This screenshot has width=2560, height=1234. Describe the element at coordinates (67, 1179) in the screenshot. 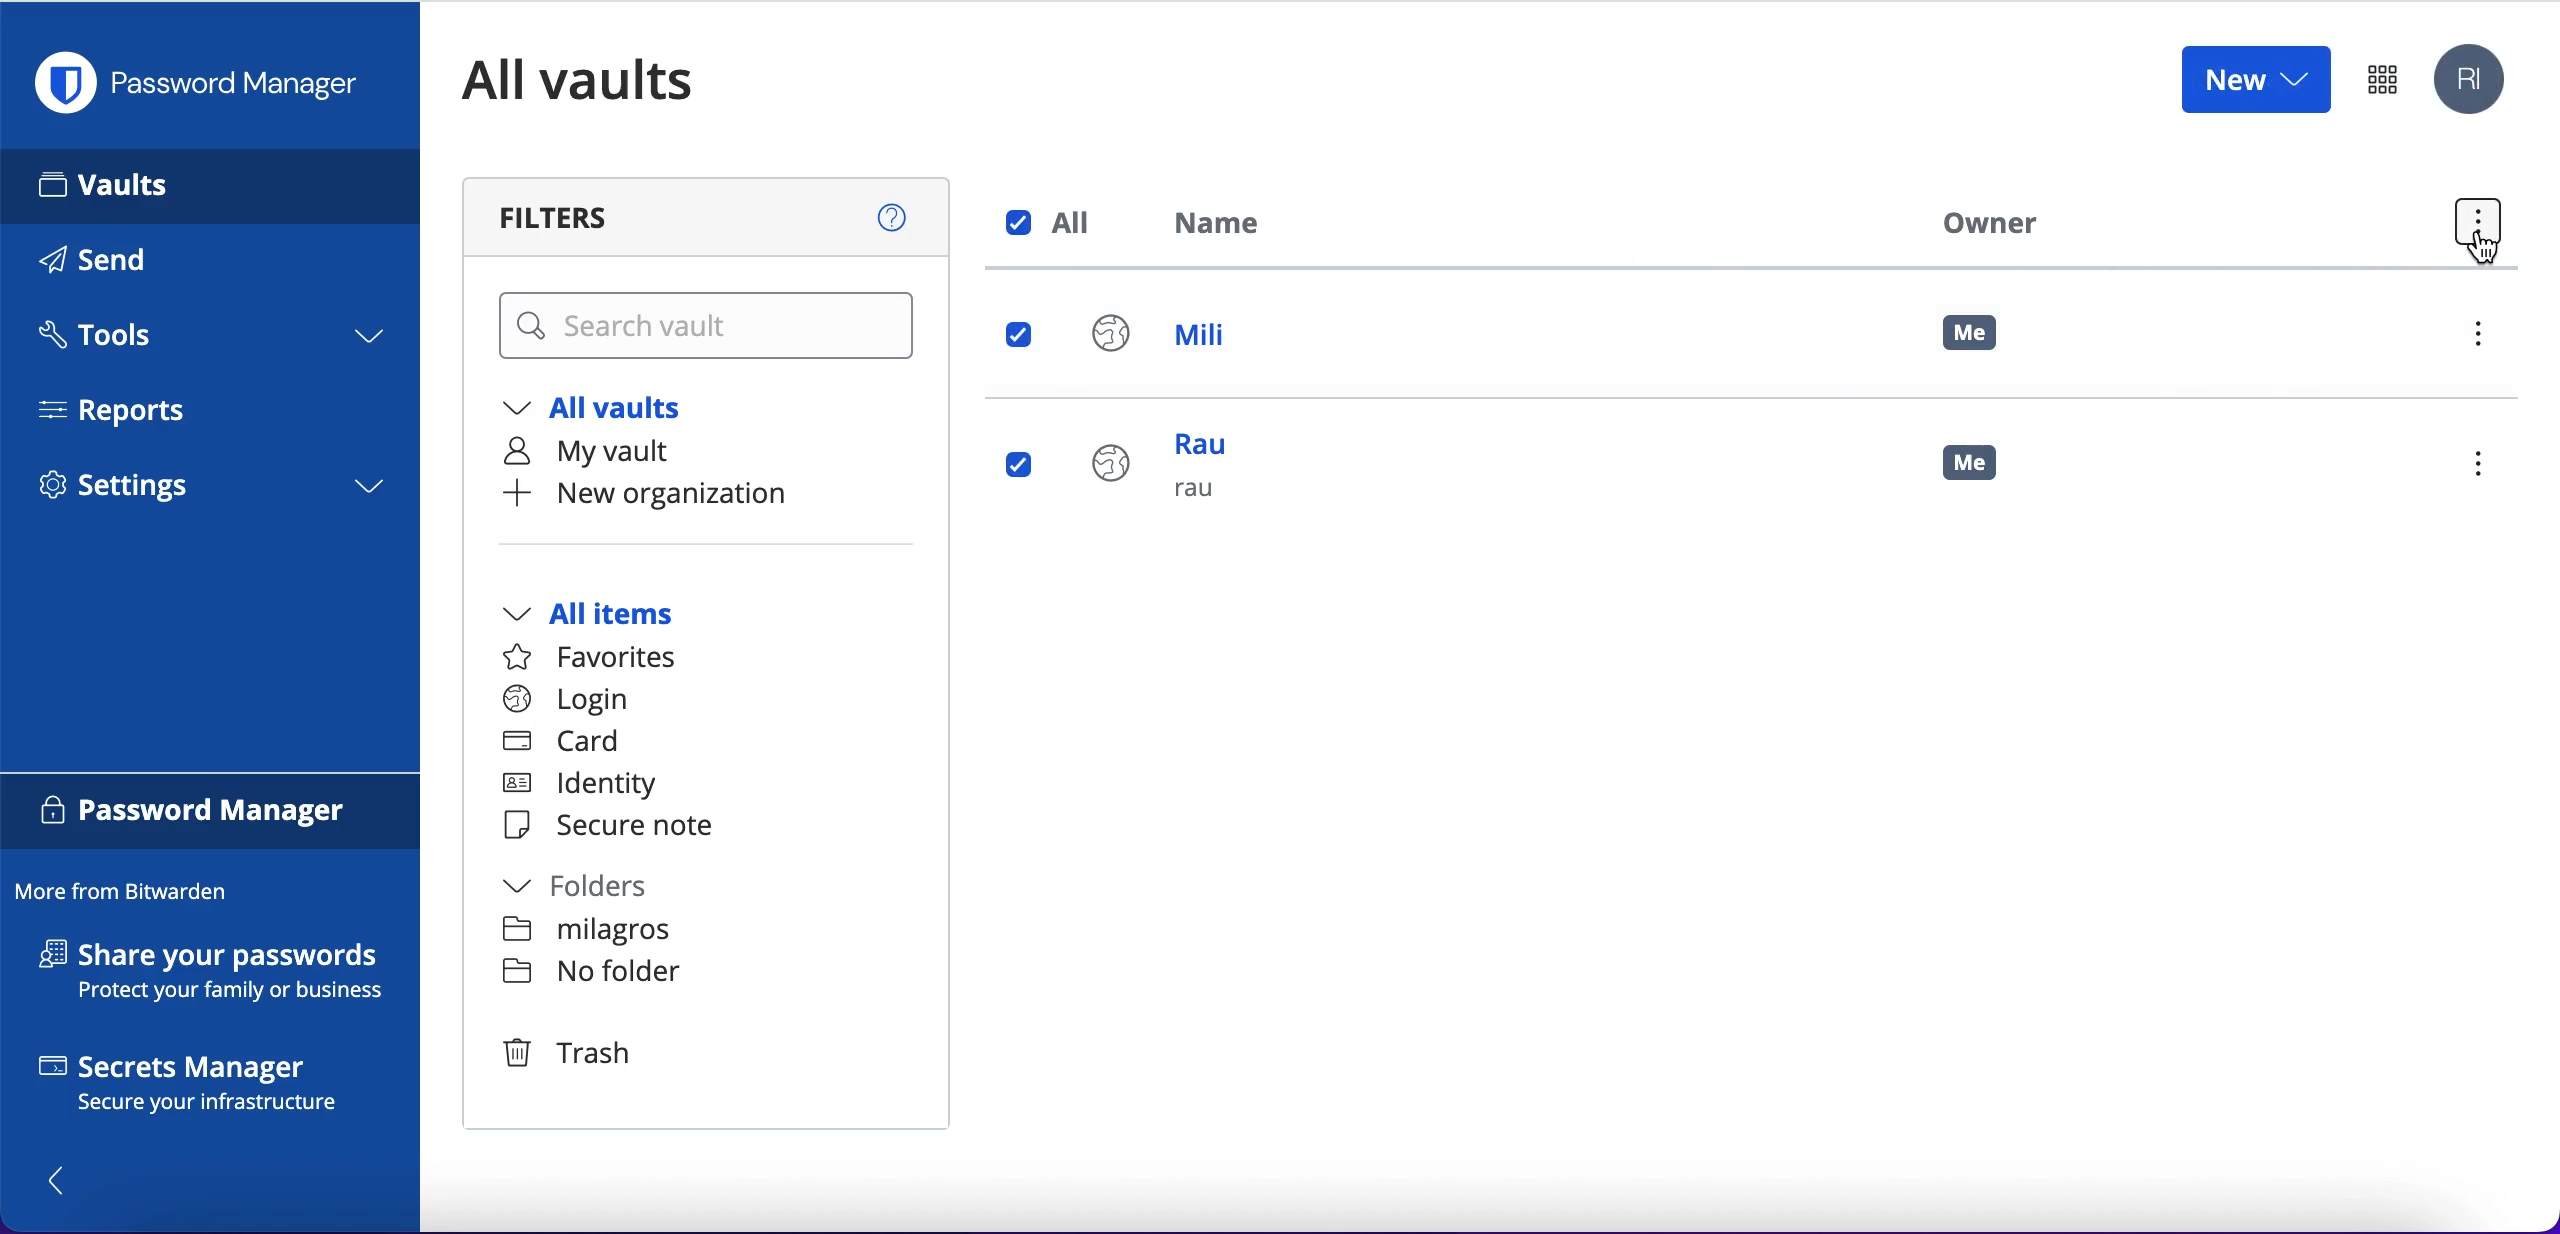

I see `show/hide panel` at that location.